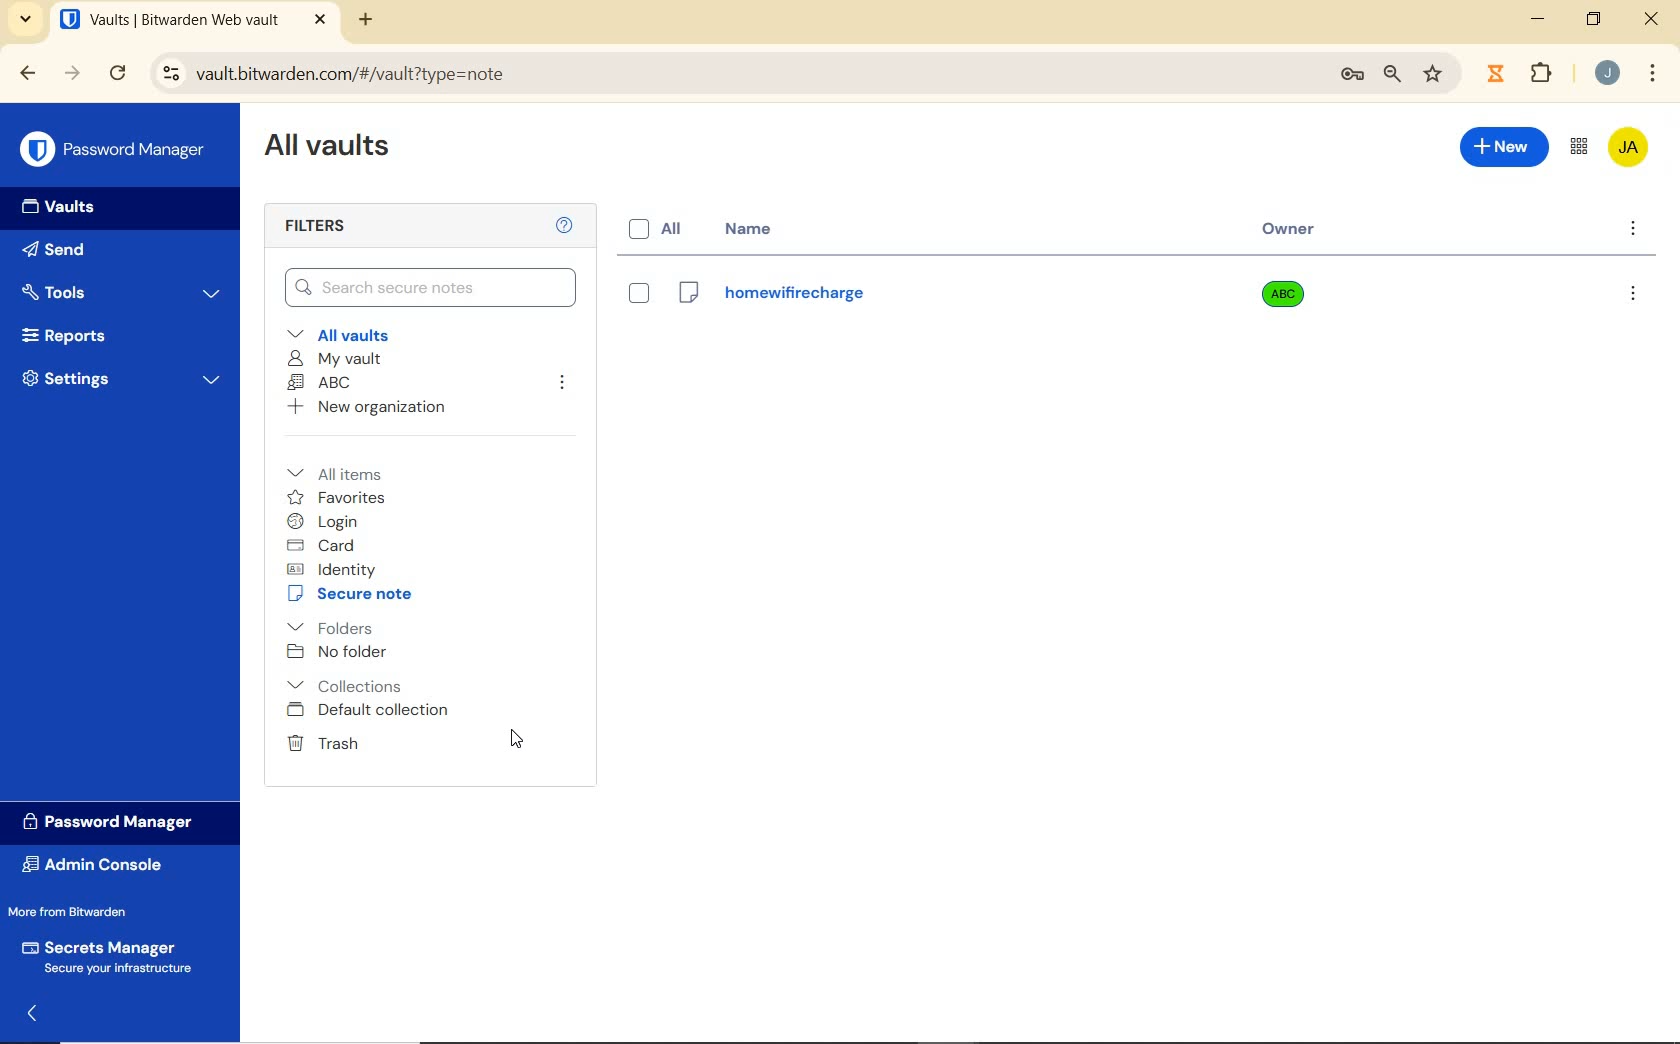 Image resolution: width=1680 pixels, height=1044 pixels. I want to click on All Vaults, so click(328, 149).